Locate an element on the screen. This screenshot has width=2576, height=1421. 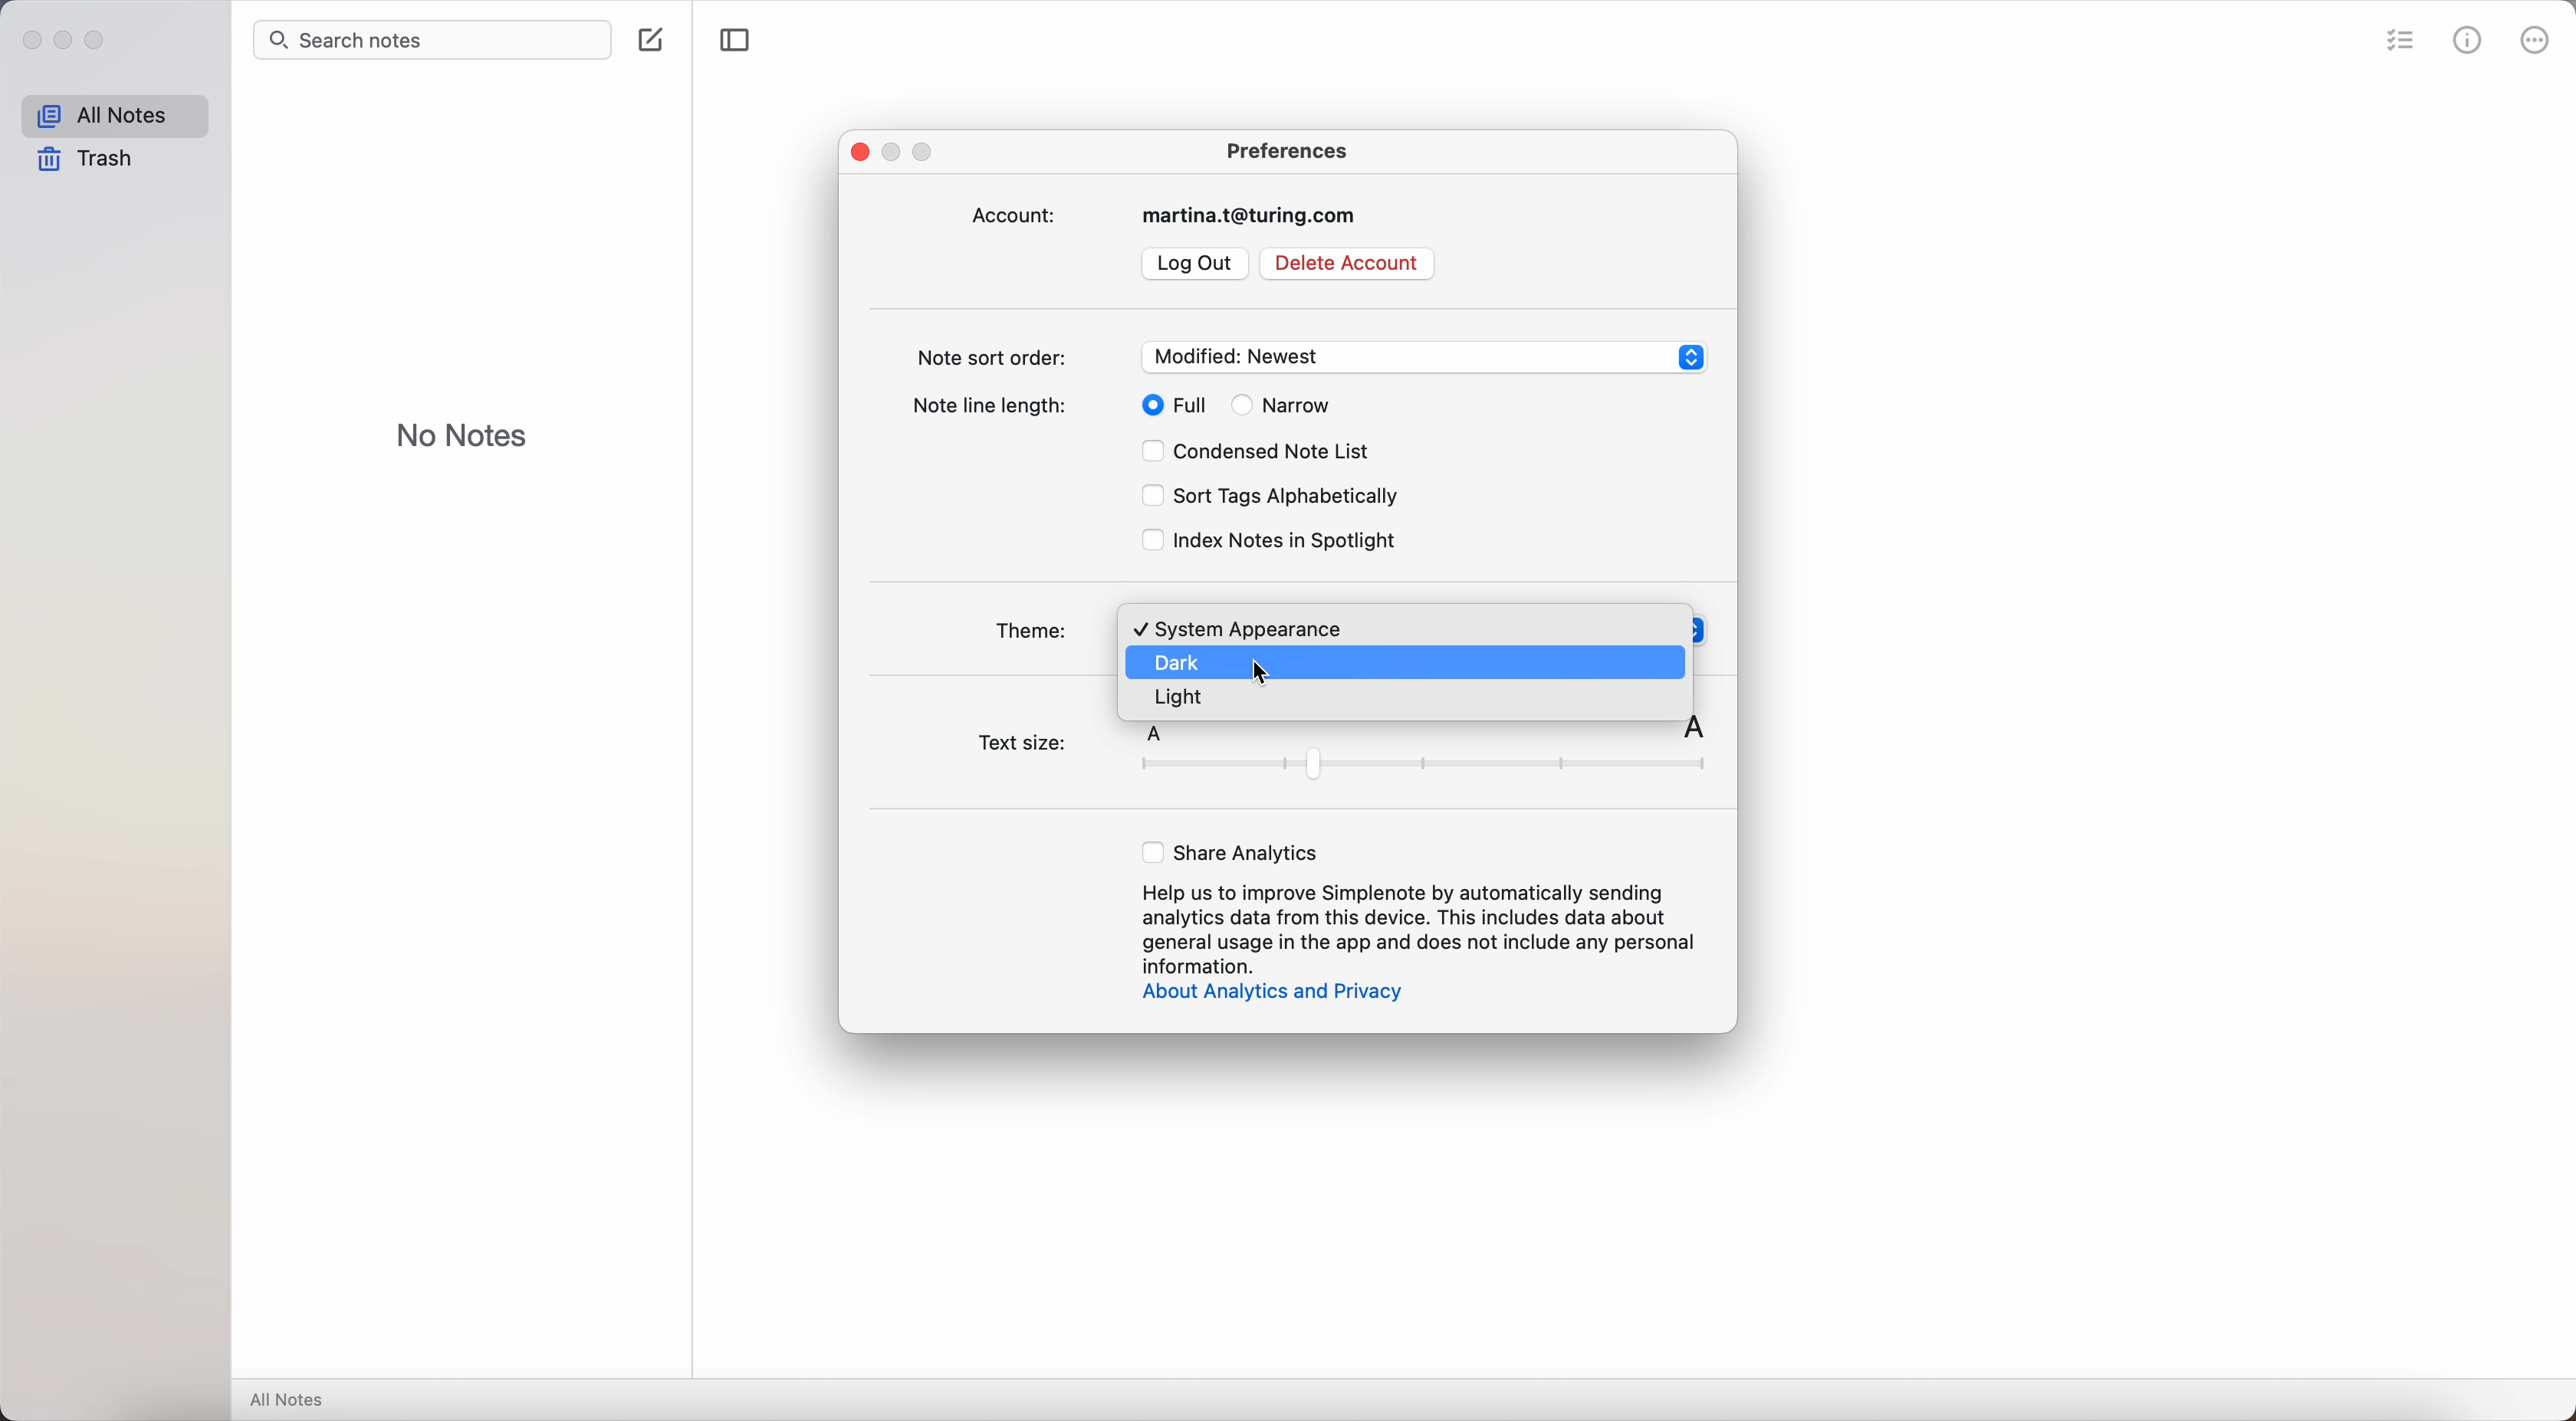
share analytics is located at coordinates (1233, 851).